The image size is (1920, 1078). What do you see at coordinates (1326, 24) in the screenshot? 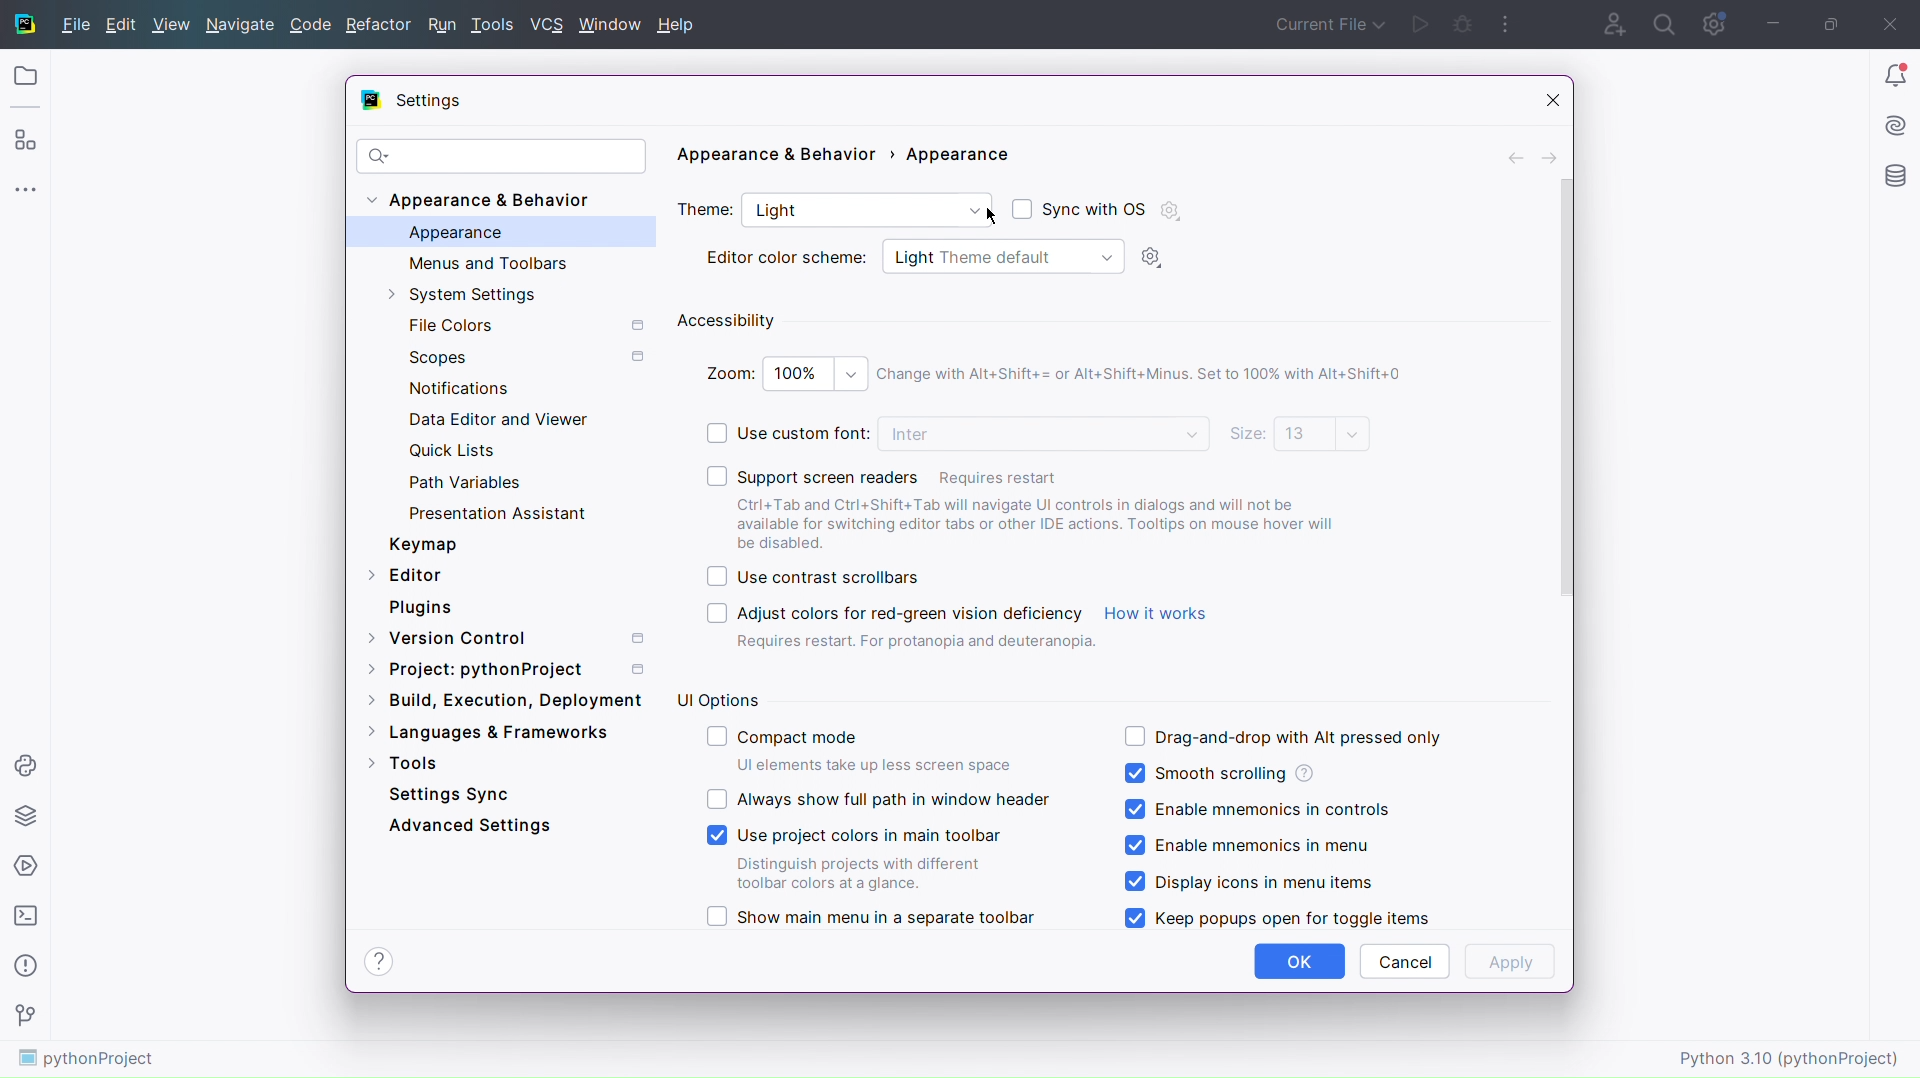
I see `Current File` at bounding box center [1326, 24].